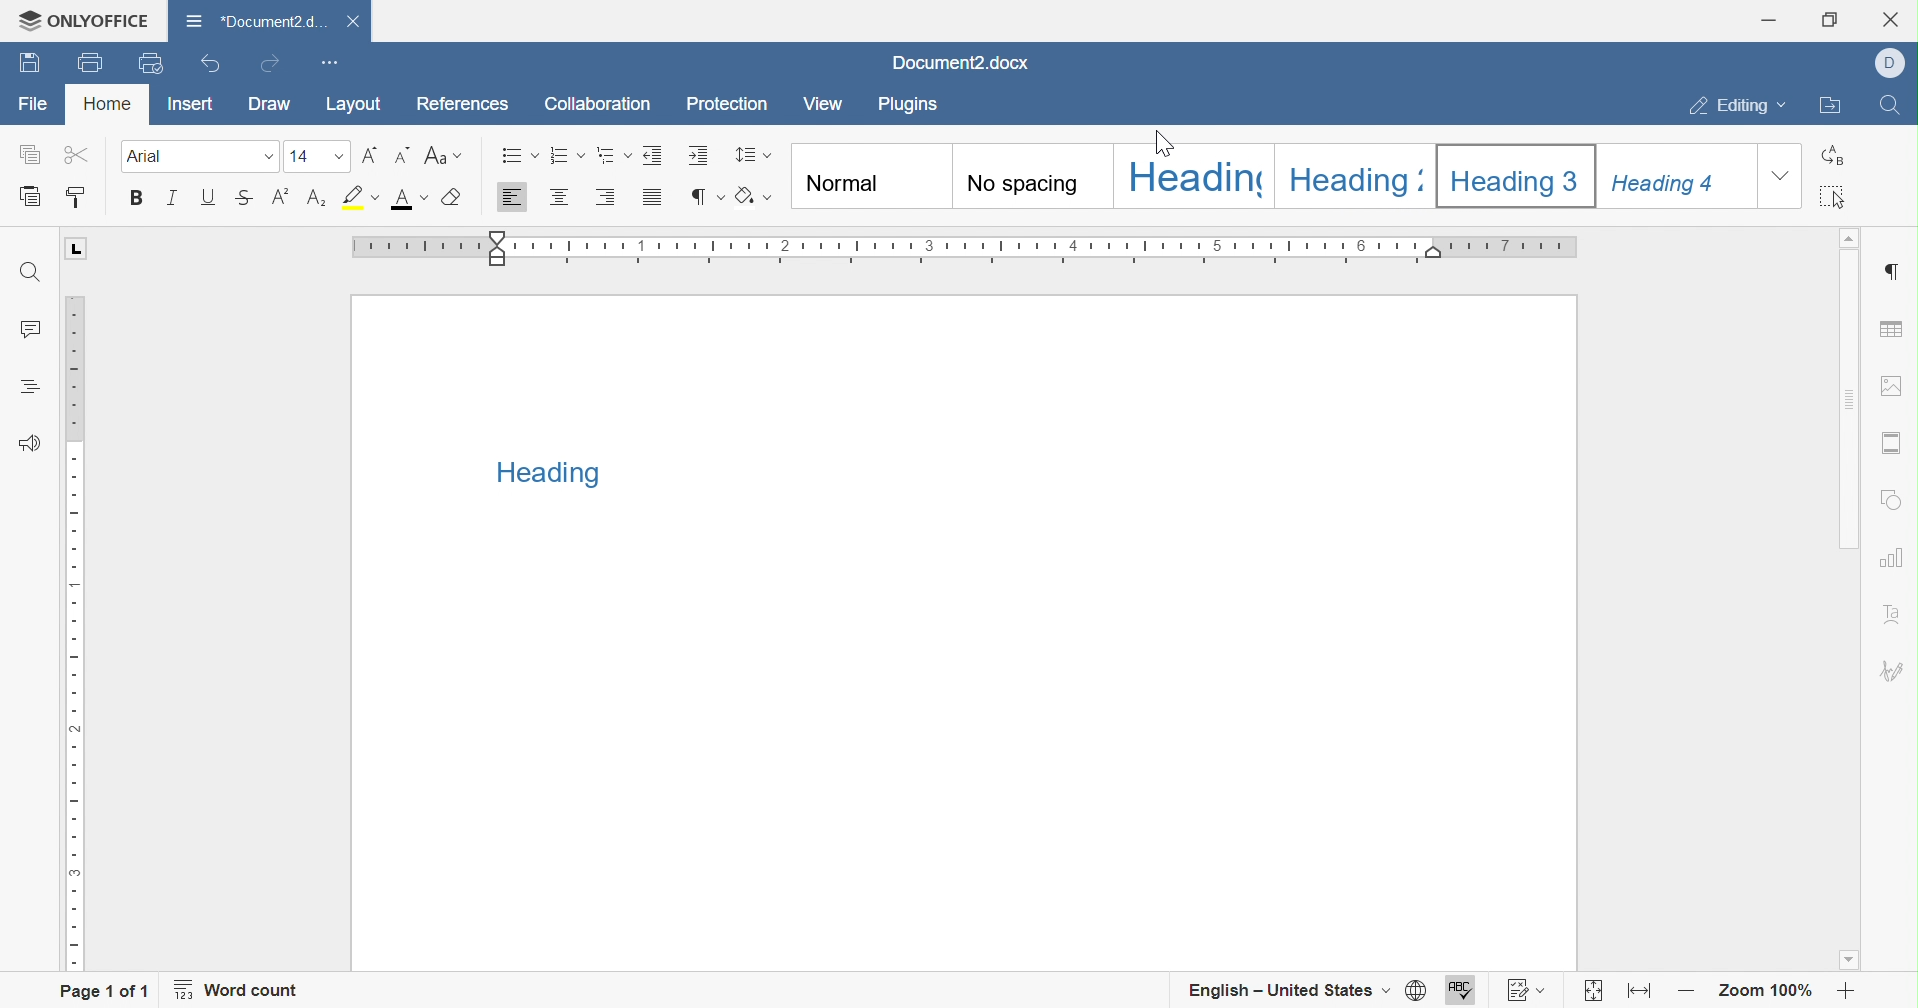  What do you see at coordinates (106, 102) in the screenshot?
I see `Home` at bounding box center [106, 102].